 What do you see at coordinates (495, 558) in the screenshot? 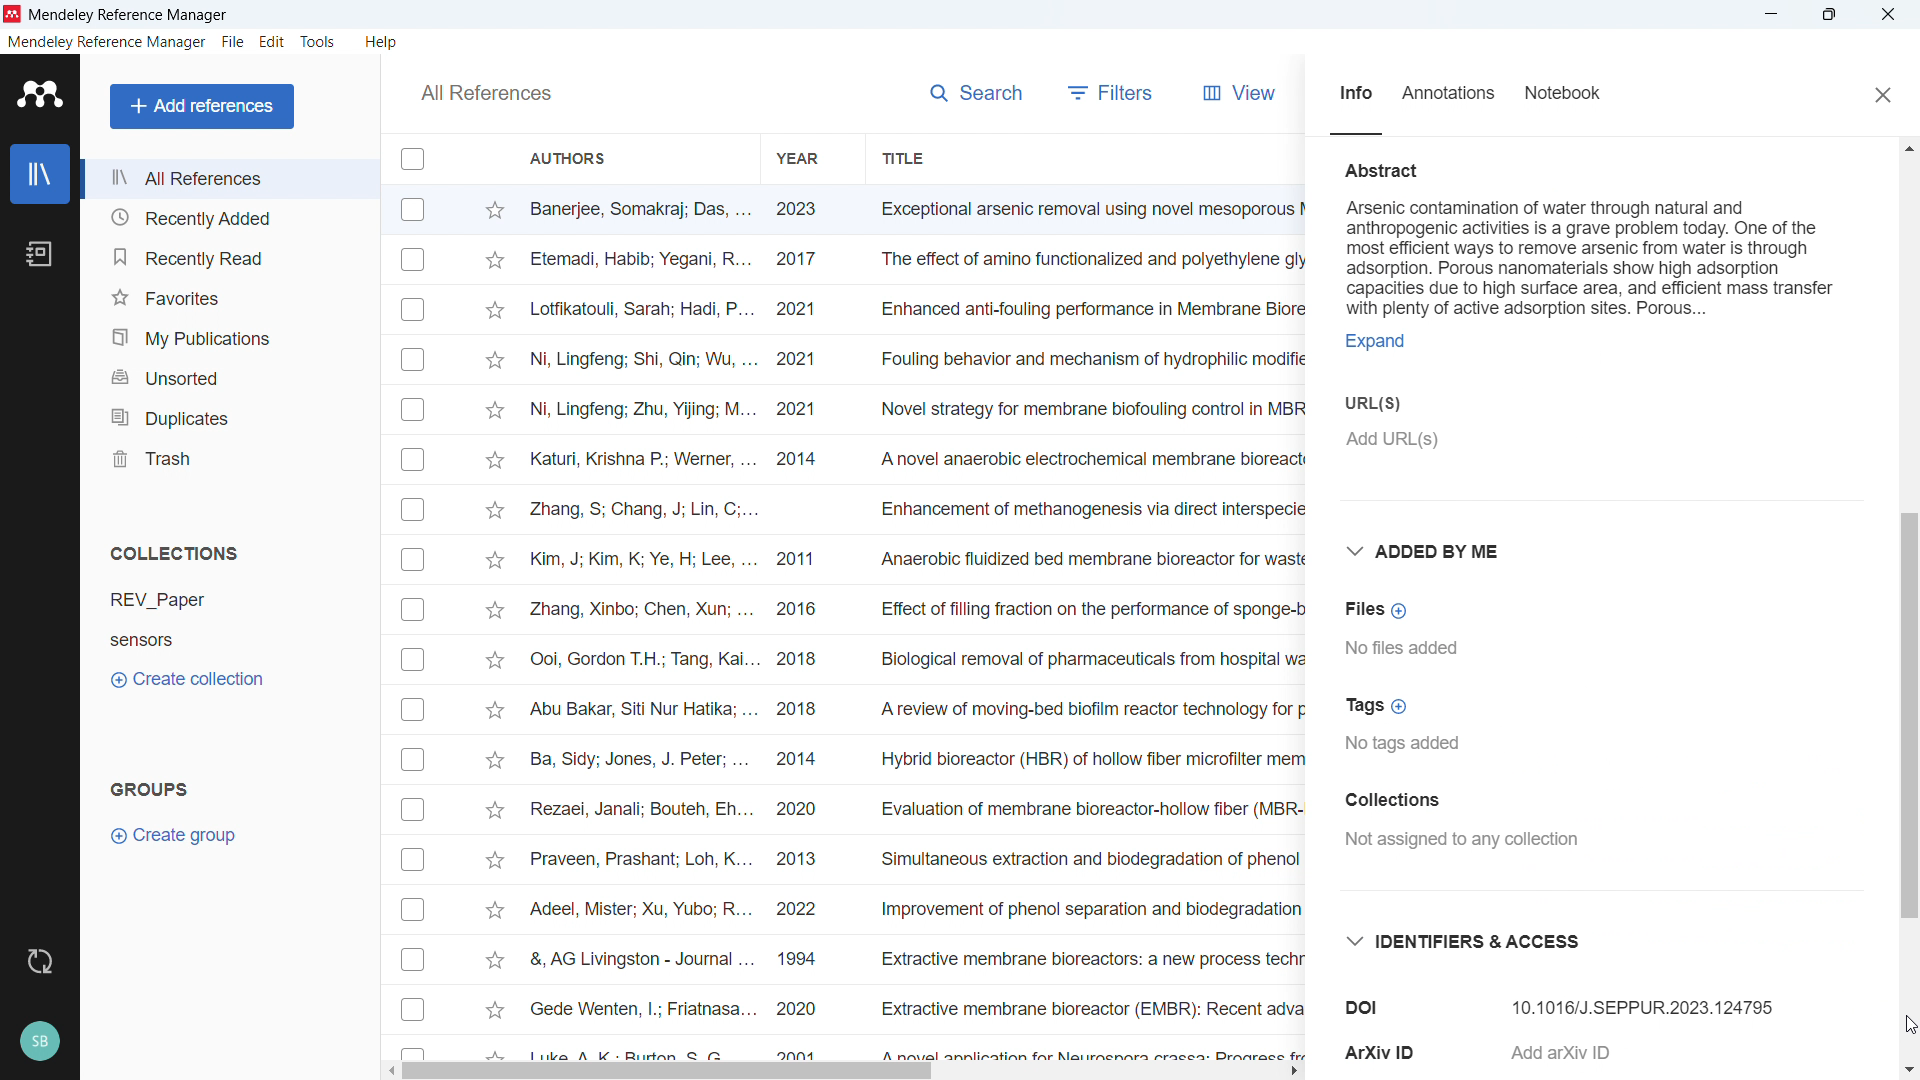
I see `click to starmark individual entries` at bounding box center [495, 558].